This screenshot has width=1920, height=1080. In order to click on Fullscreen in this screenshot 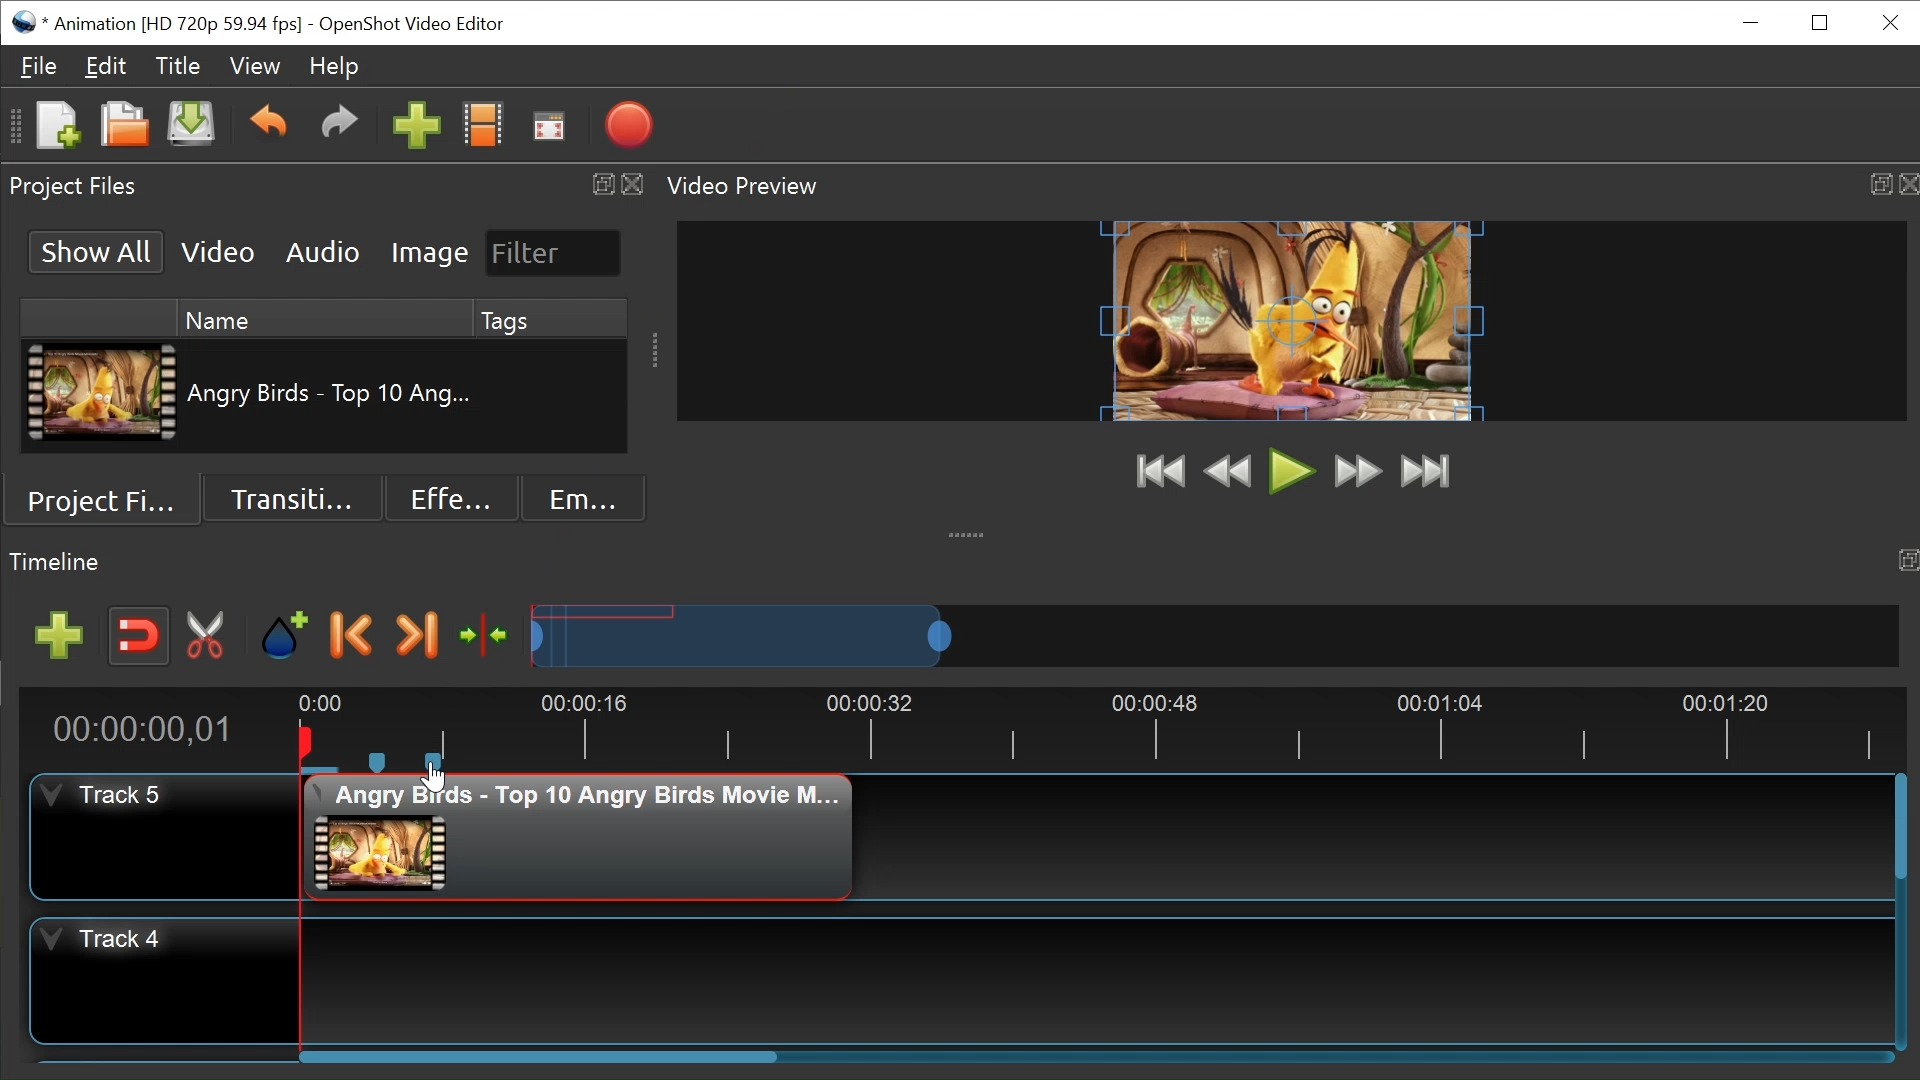, I will do `click(549, 130)`.